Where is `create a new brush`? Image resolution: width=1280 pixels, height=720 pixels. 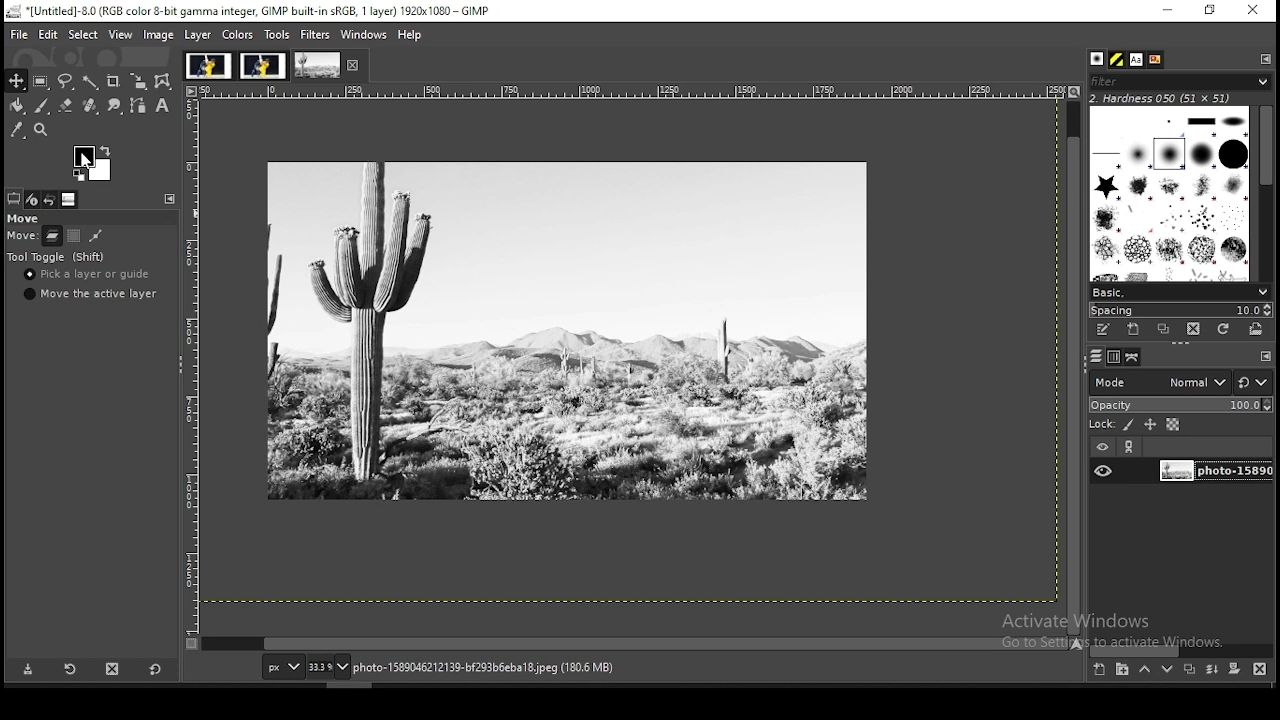 create a new brush is located at coordinates (1136, 330).